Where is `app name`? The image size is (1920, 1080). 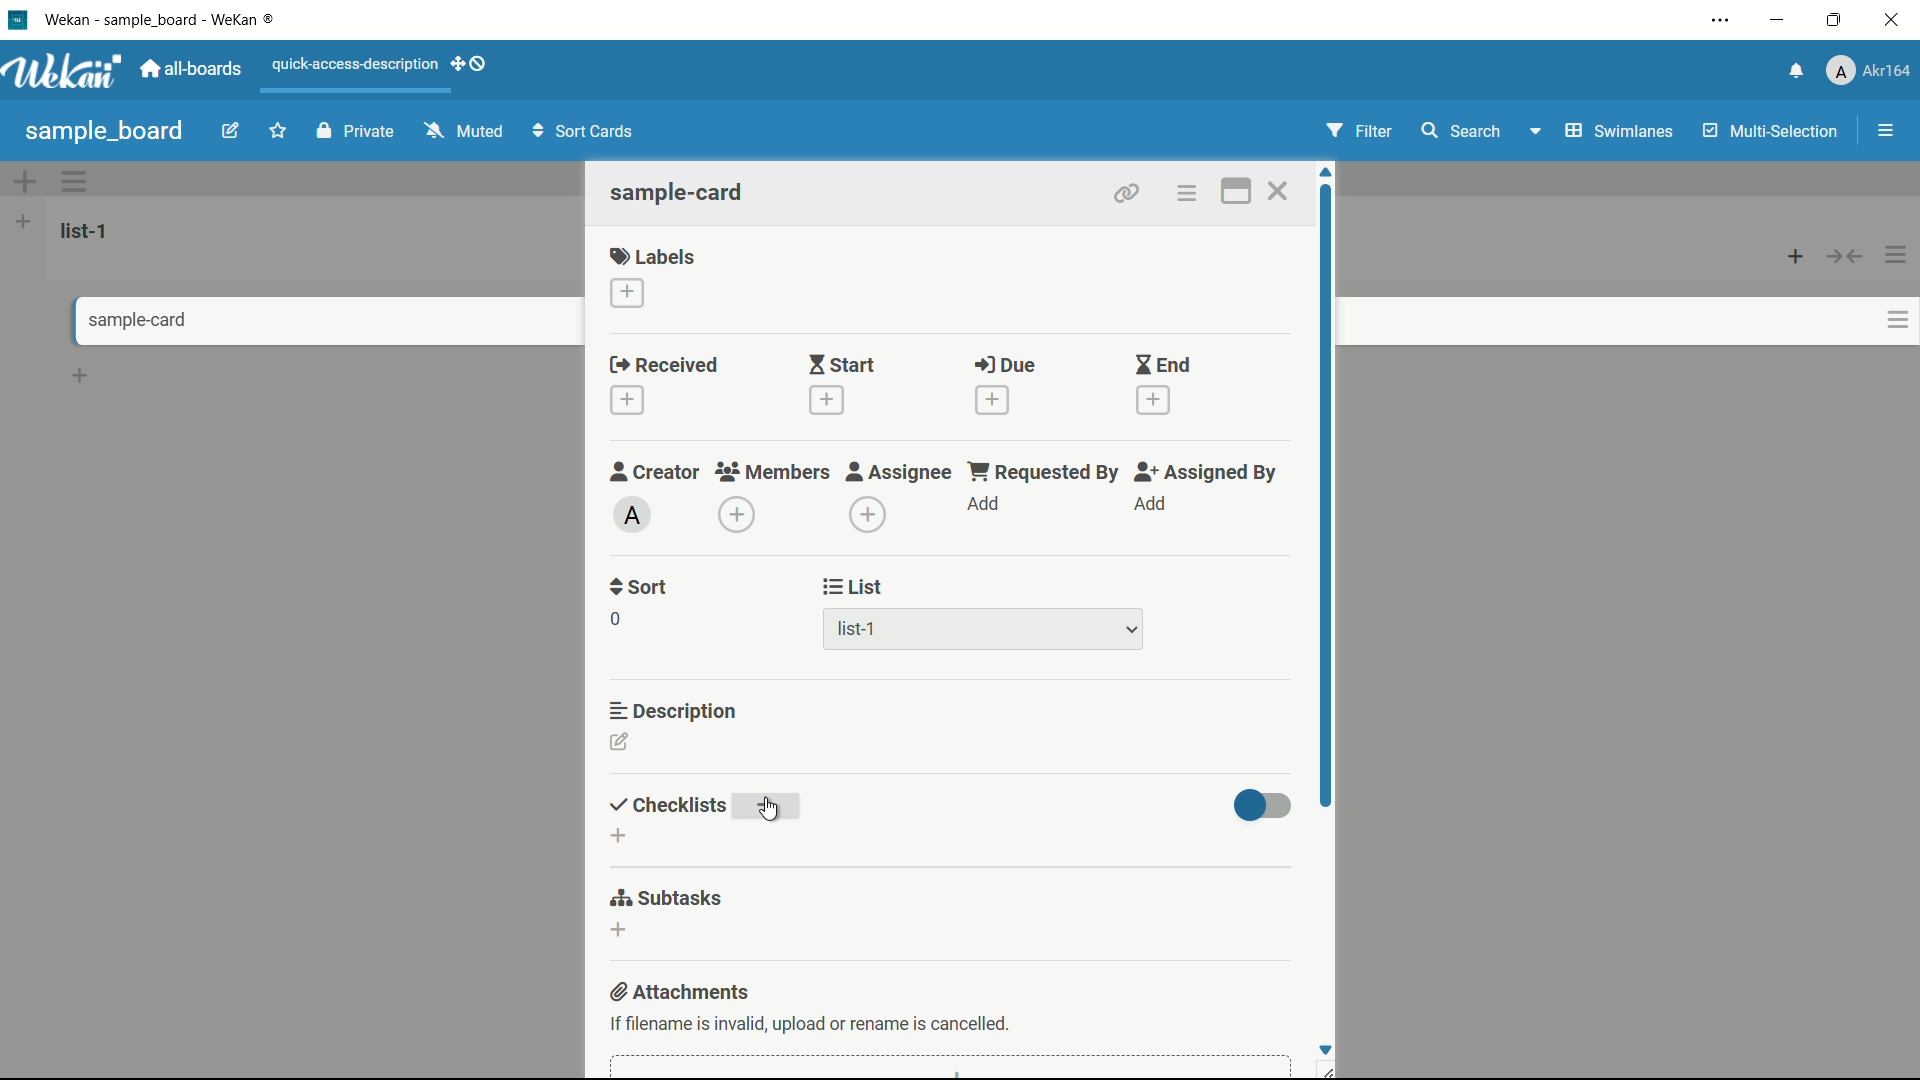
app name is located at coordinates (163, 19).